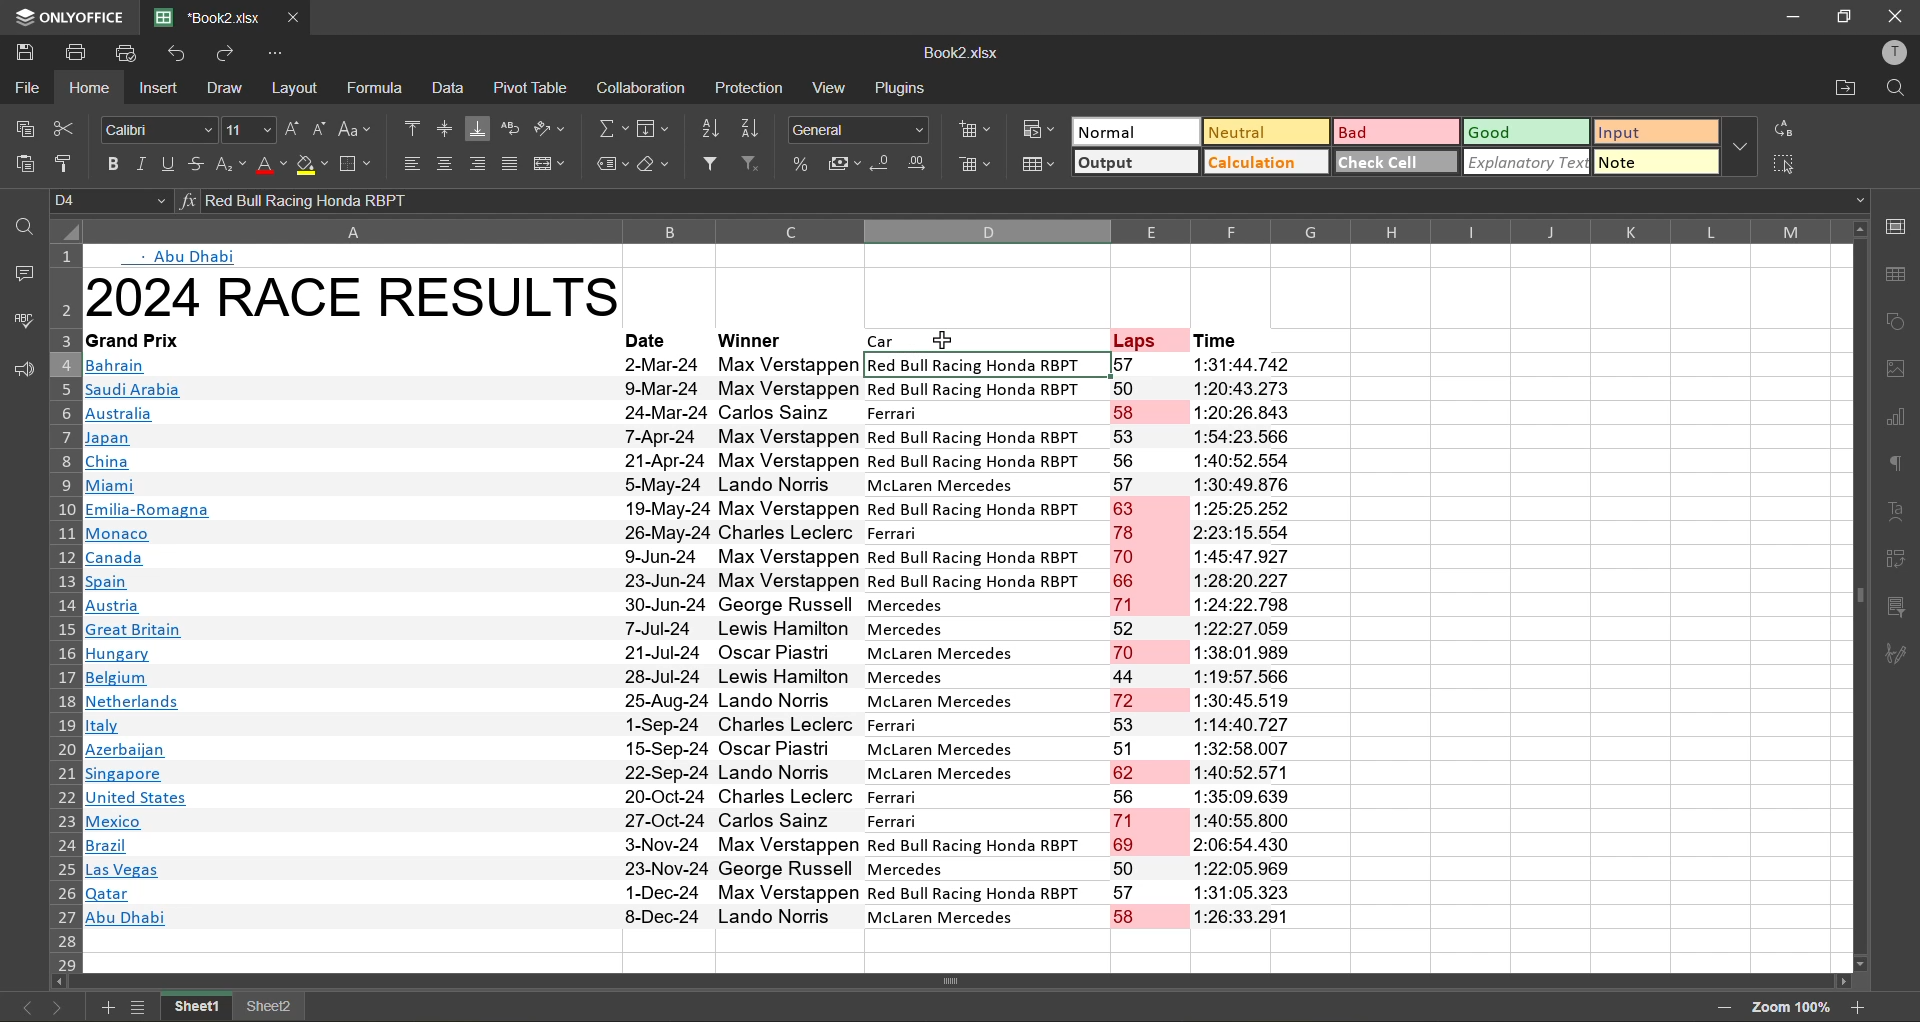 This screenshot has height=1022, width=1920. I want to click on align middle, so click(446, 129).